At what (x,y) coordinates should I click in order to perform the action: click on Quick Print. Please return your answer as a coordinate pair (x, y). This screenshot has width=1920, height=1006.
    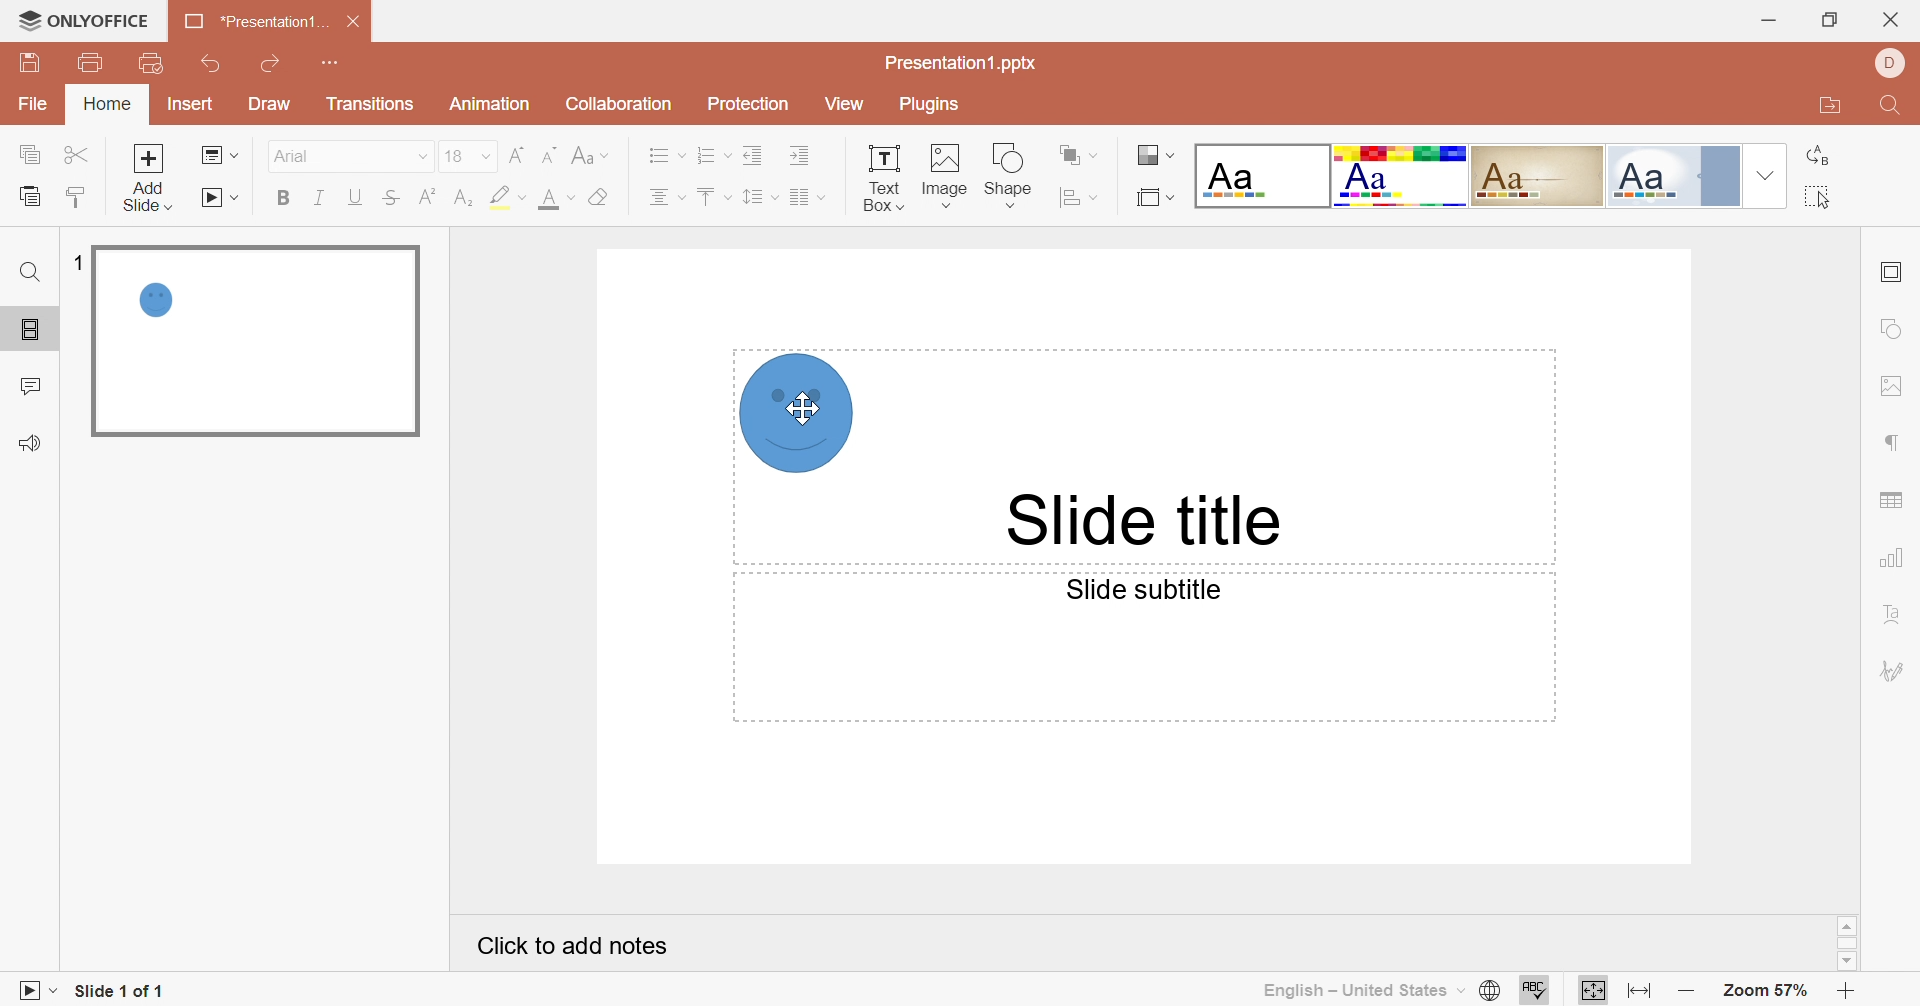
    Looking at the image, I should click on (148, 61).